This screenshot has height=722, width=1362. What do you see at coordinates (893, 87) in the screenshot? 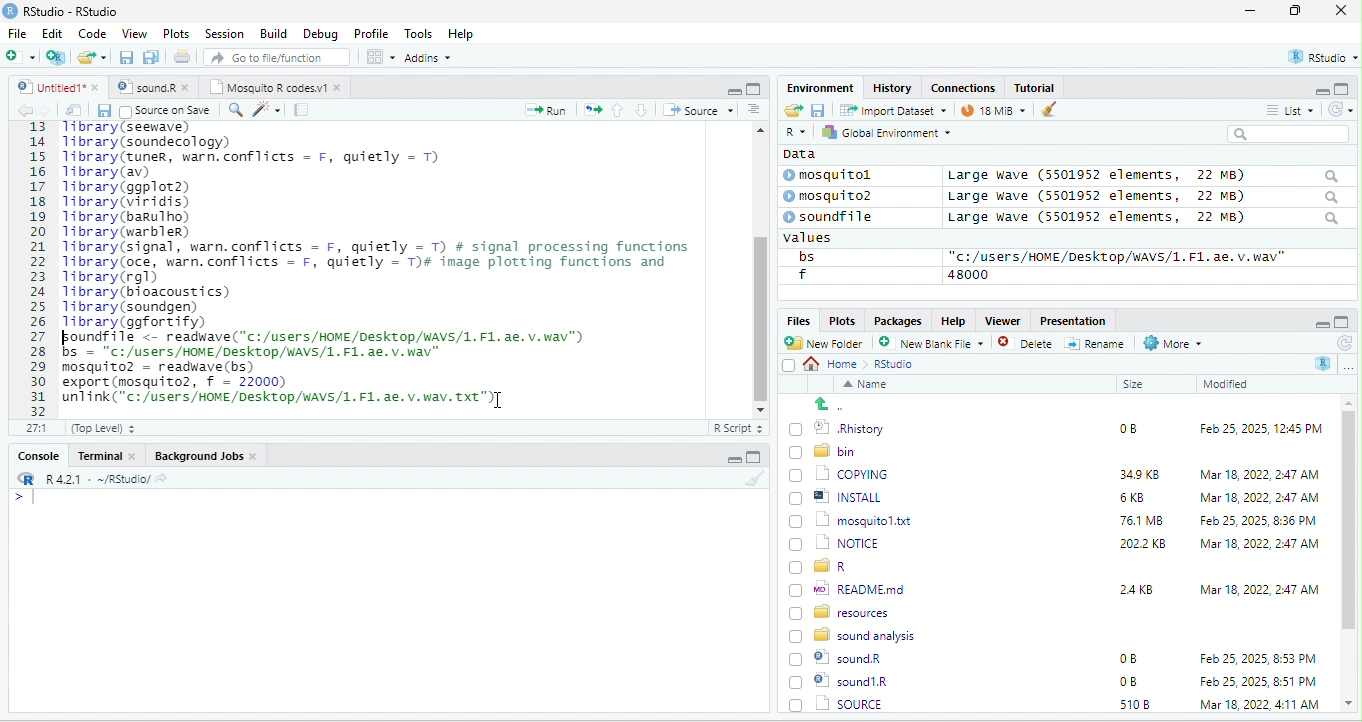
I see `History` at bounding box center [893, 87].